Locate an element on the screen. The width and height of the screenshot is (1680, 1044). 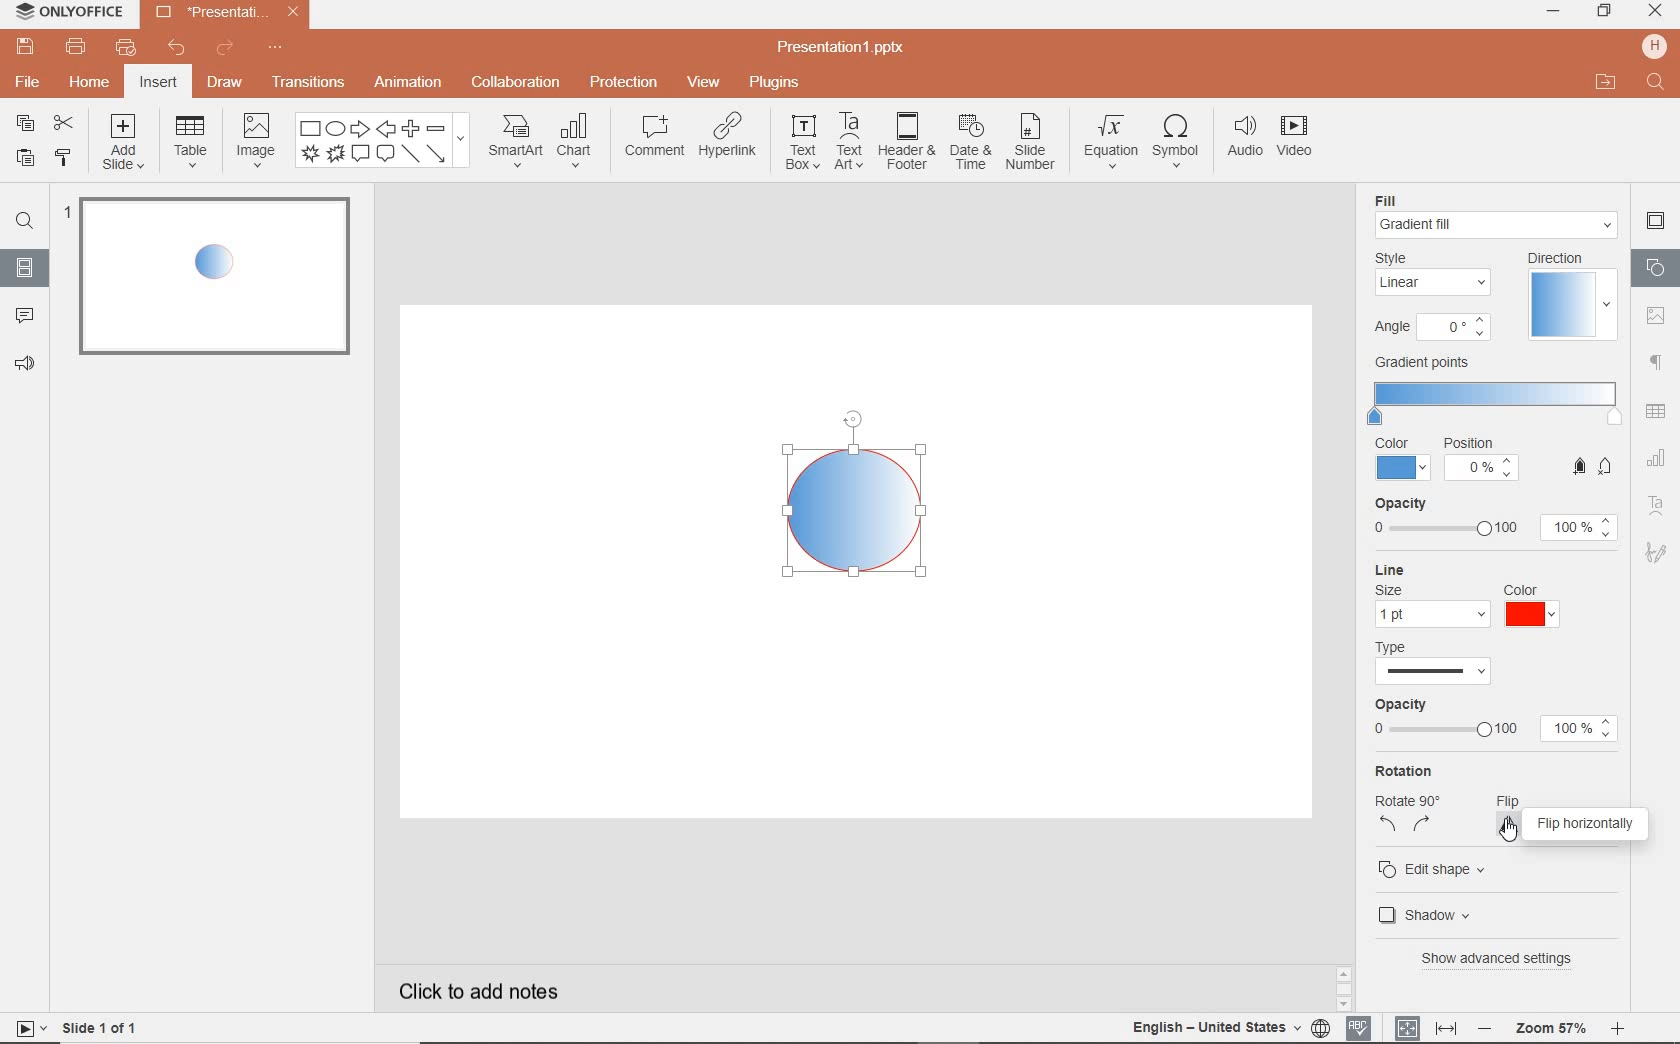
EDIT SHAPE is located at coordinates (1436, 867).